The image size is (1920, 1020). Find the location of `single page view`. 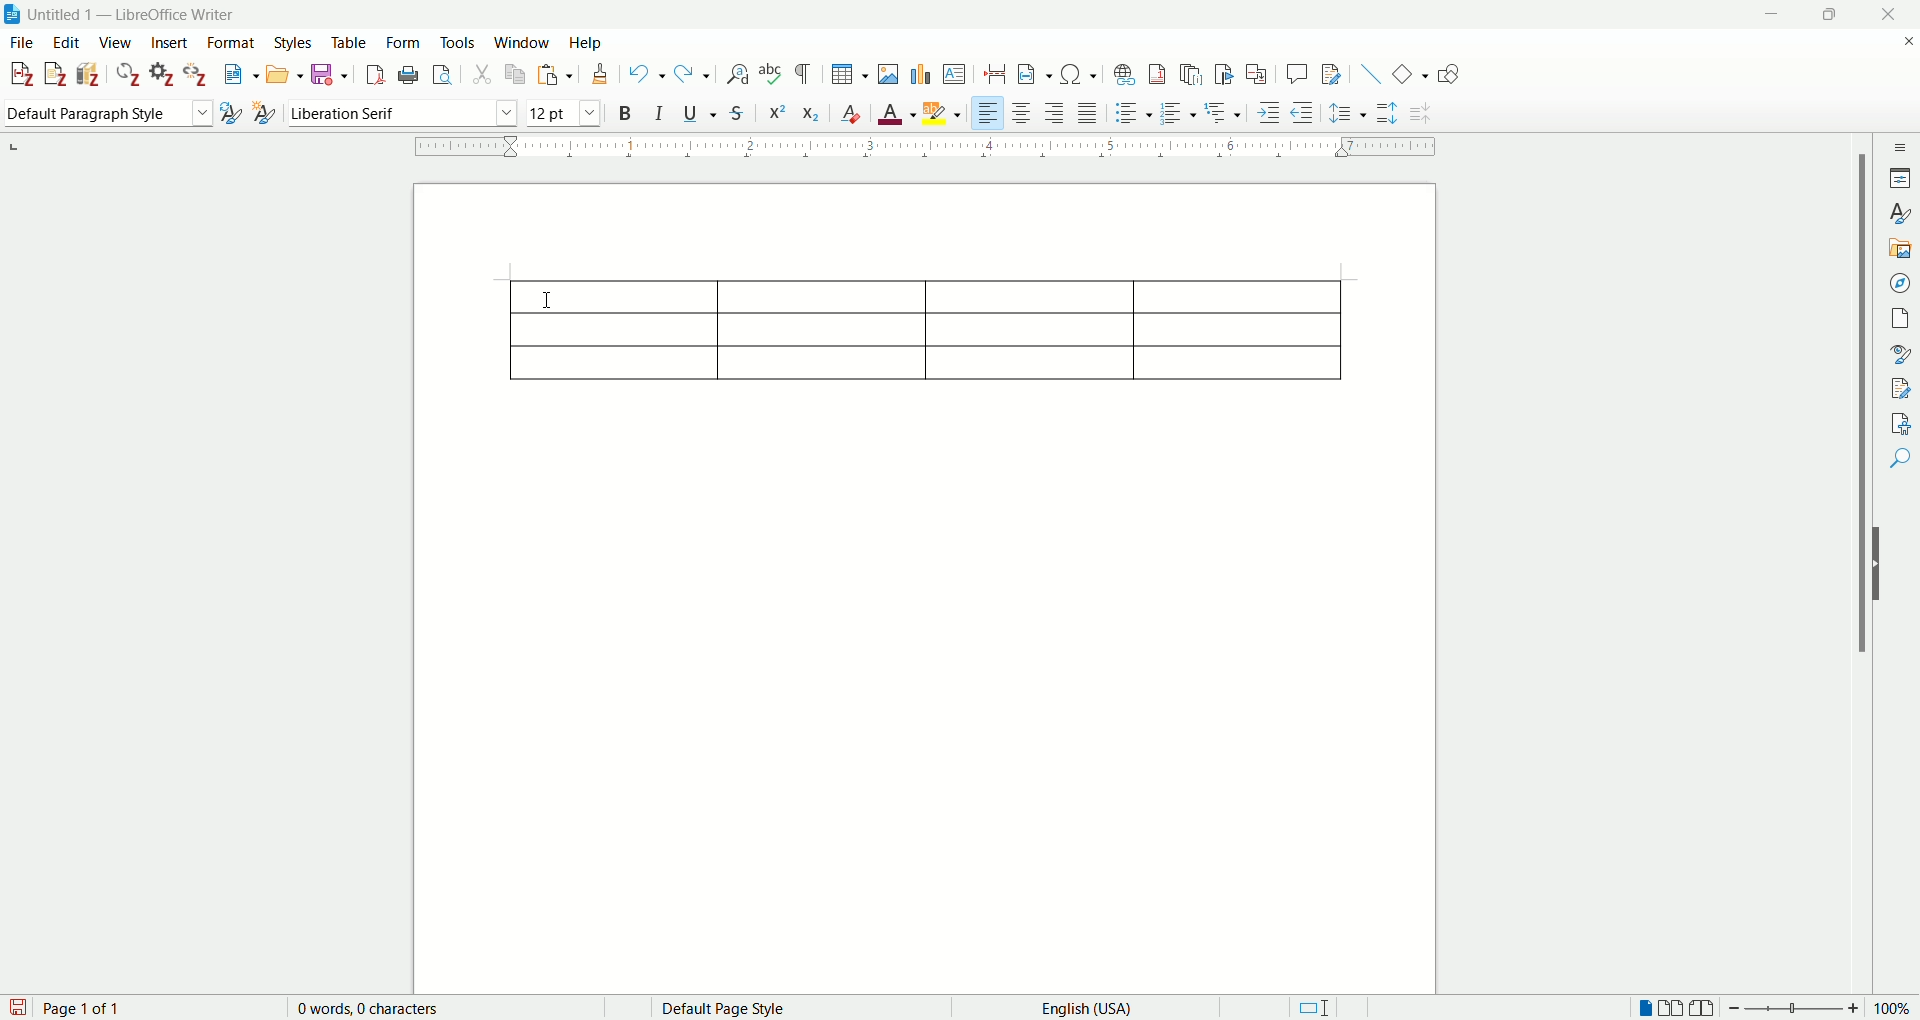

single page view is located at coordinates (1645, 1007).